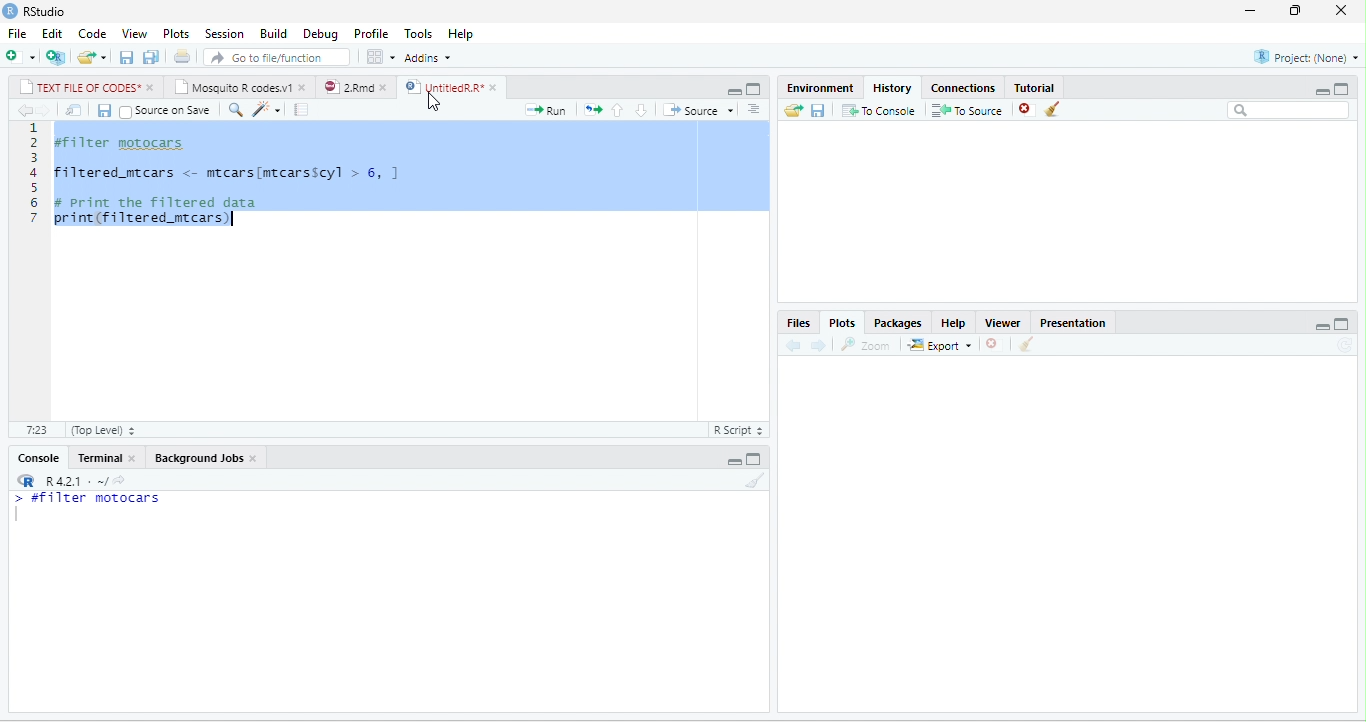  Describe the element at coordinates (699, 109) in the screenshot. I see `Source` at that location.